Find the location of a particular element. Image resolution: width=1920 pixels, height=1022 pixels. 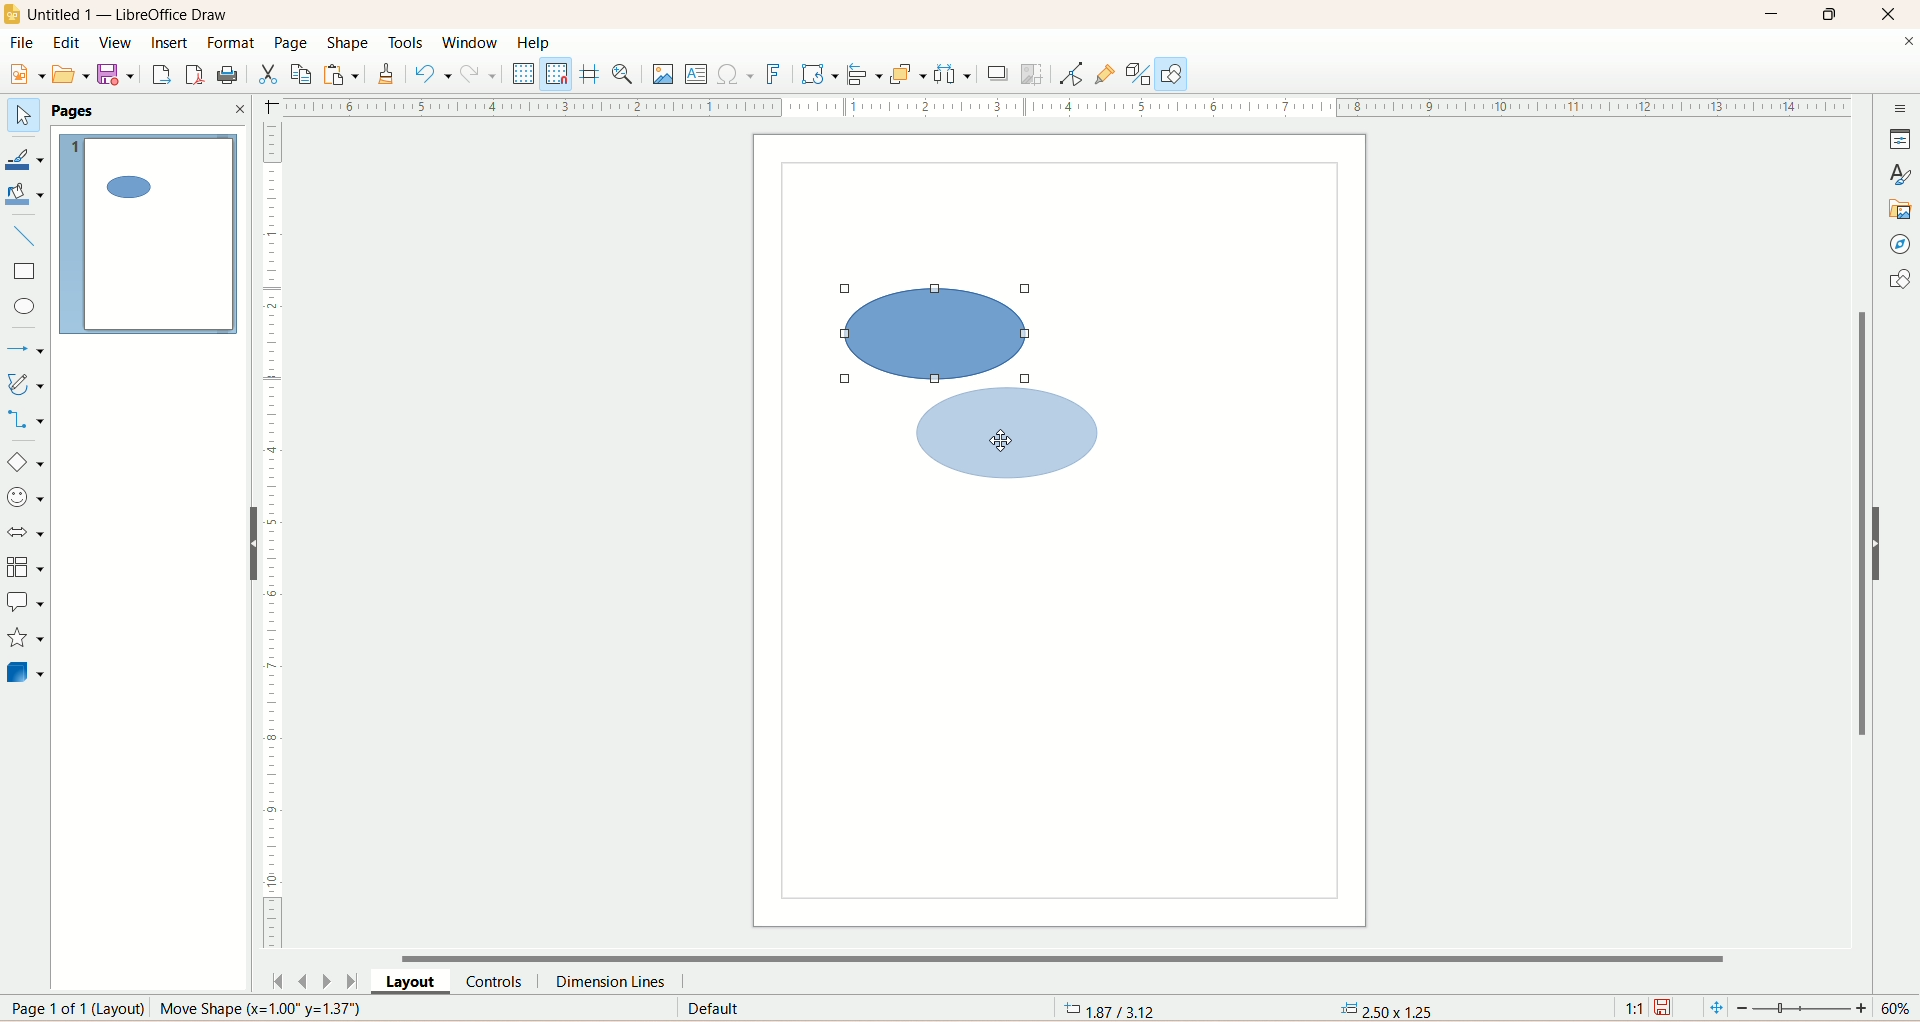

helpline is located at coordinates (591, 76).